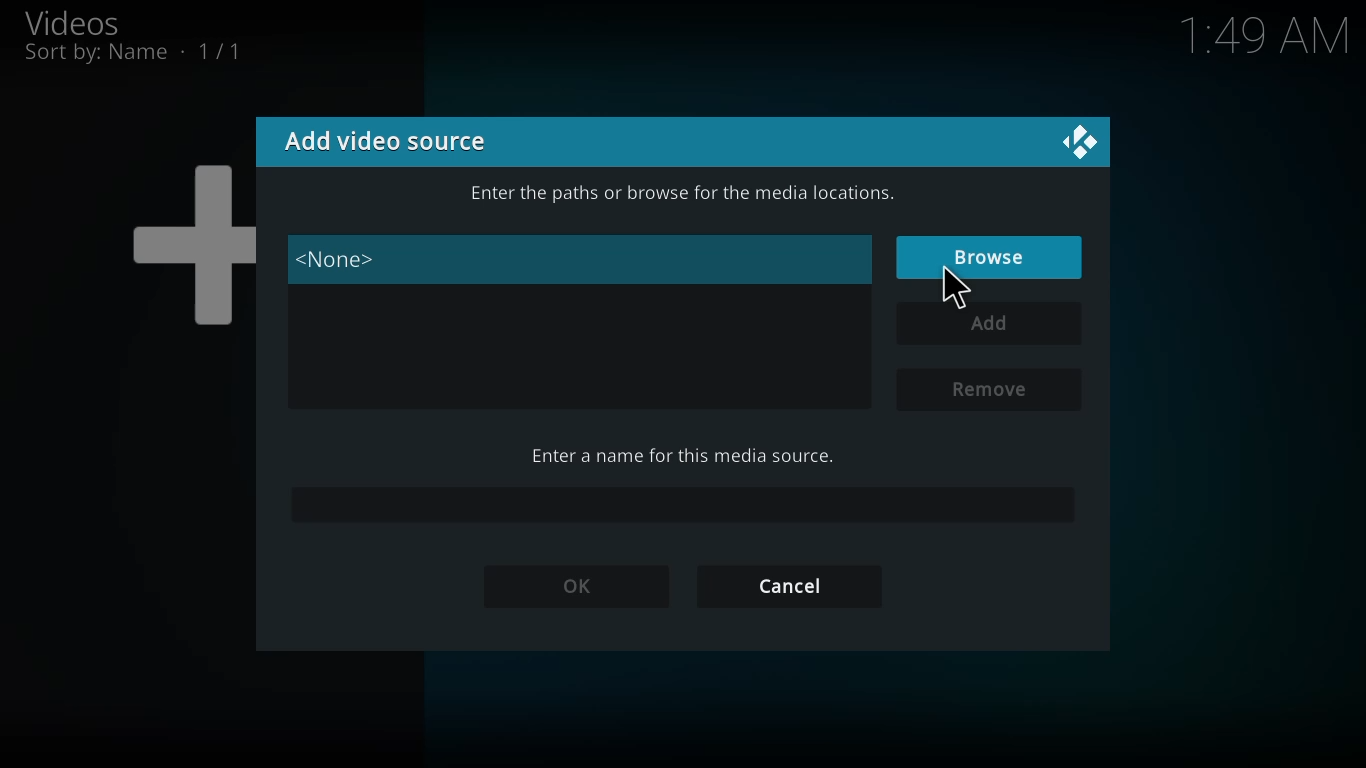 The width and height of the screenshot is (1366, 768). What do you see at coordinates (343, 260) in the screenshot?
I see `none` at bounding box center [343, 260].